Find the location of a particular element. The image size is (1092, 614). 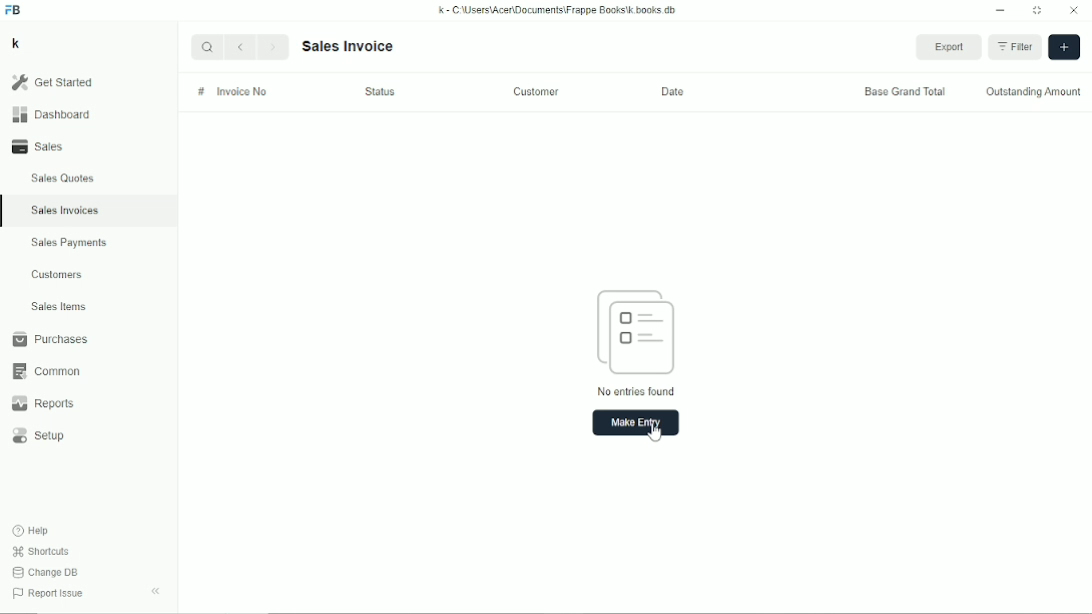

Backward is located at coordinates (244, 46).